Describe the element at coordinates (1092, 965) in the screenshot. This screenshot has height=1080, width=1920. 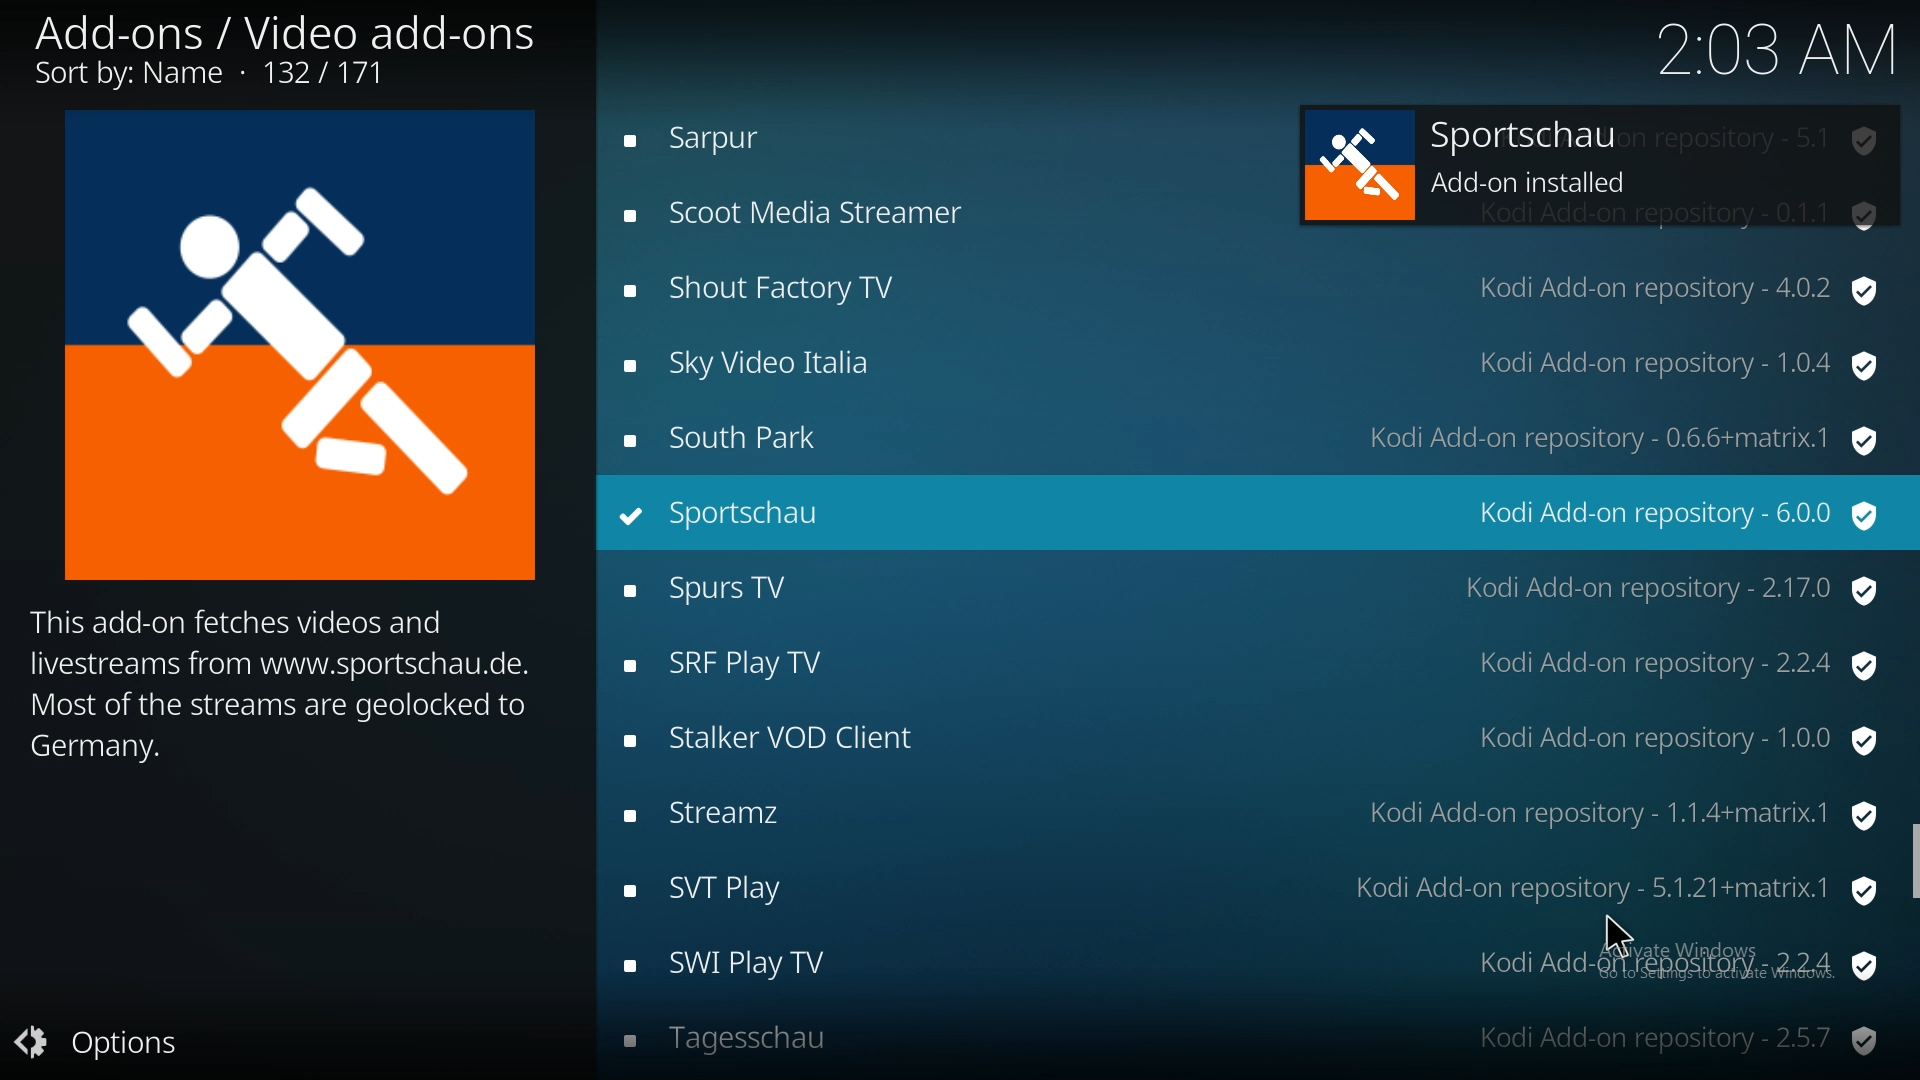
I see `swi play tv` at that location.